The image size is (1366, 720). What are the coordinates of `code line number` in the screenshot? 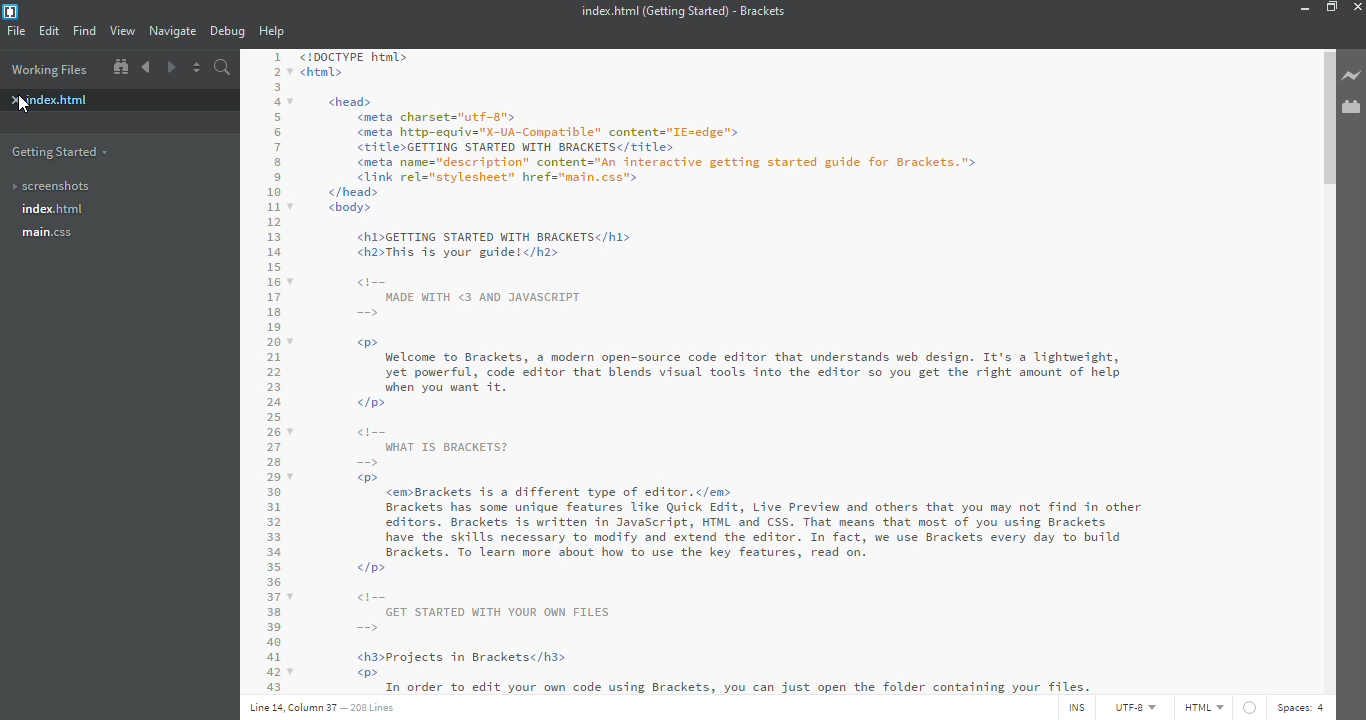 It's located at (275, 370).